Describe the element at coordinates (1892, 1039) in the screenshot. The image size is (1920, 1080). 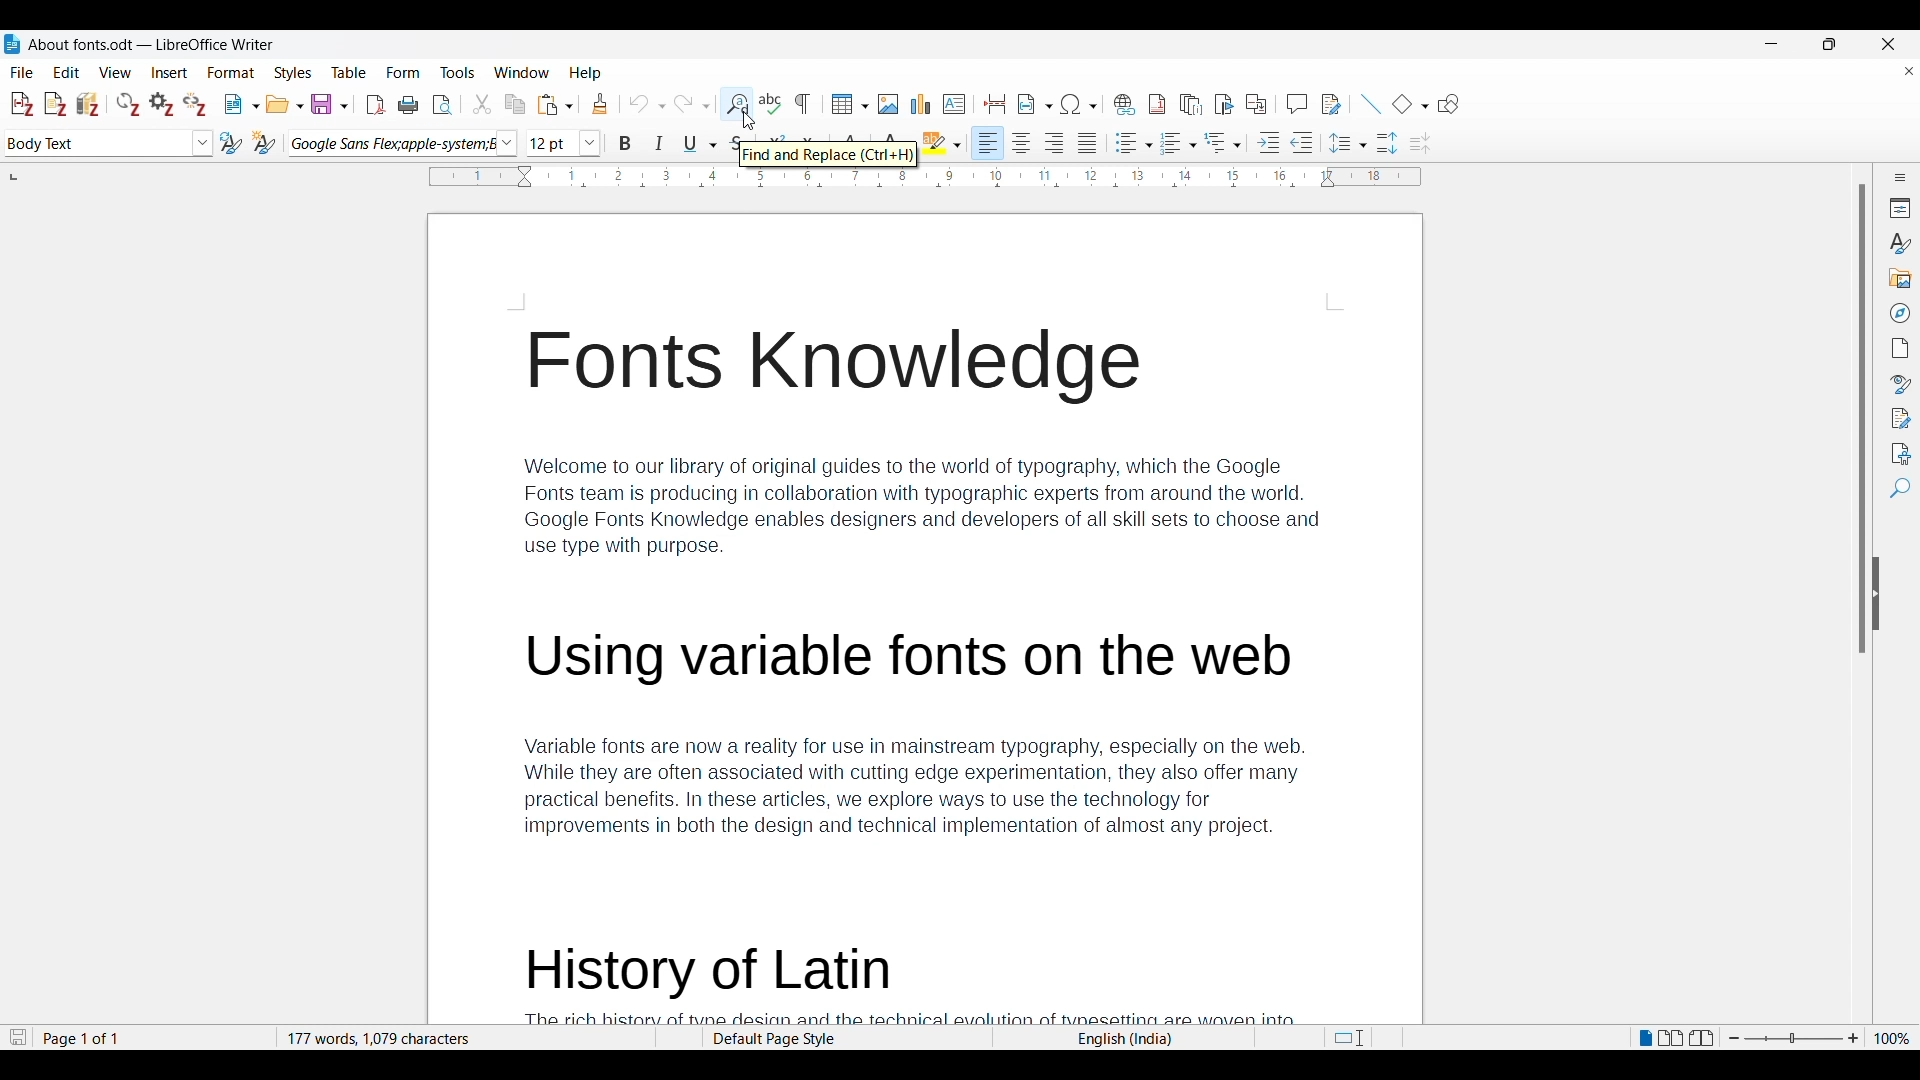
I see `Current zoom factor` at that location.